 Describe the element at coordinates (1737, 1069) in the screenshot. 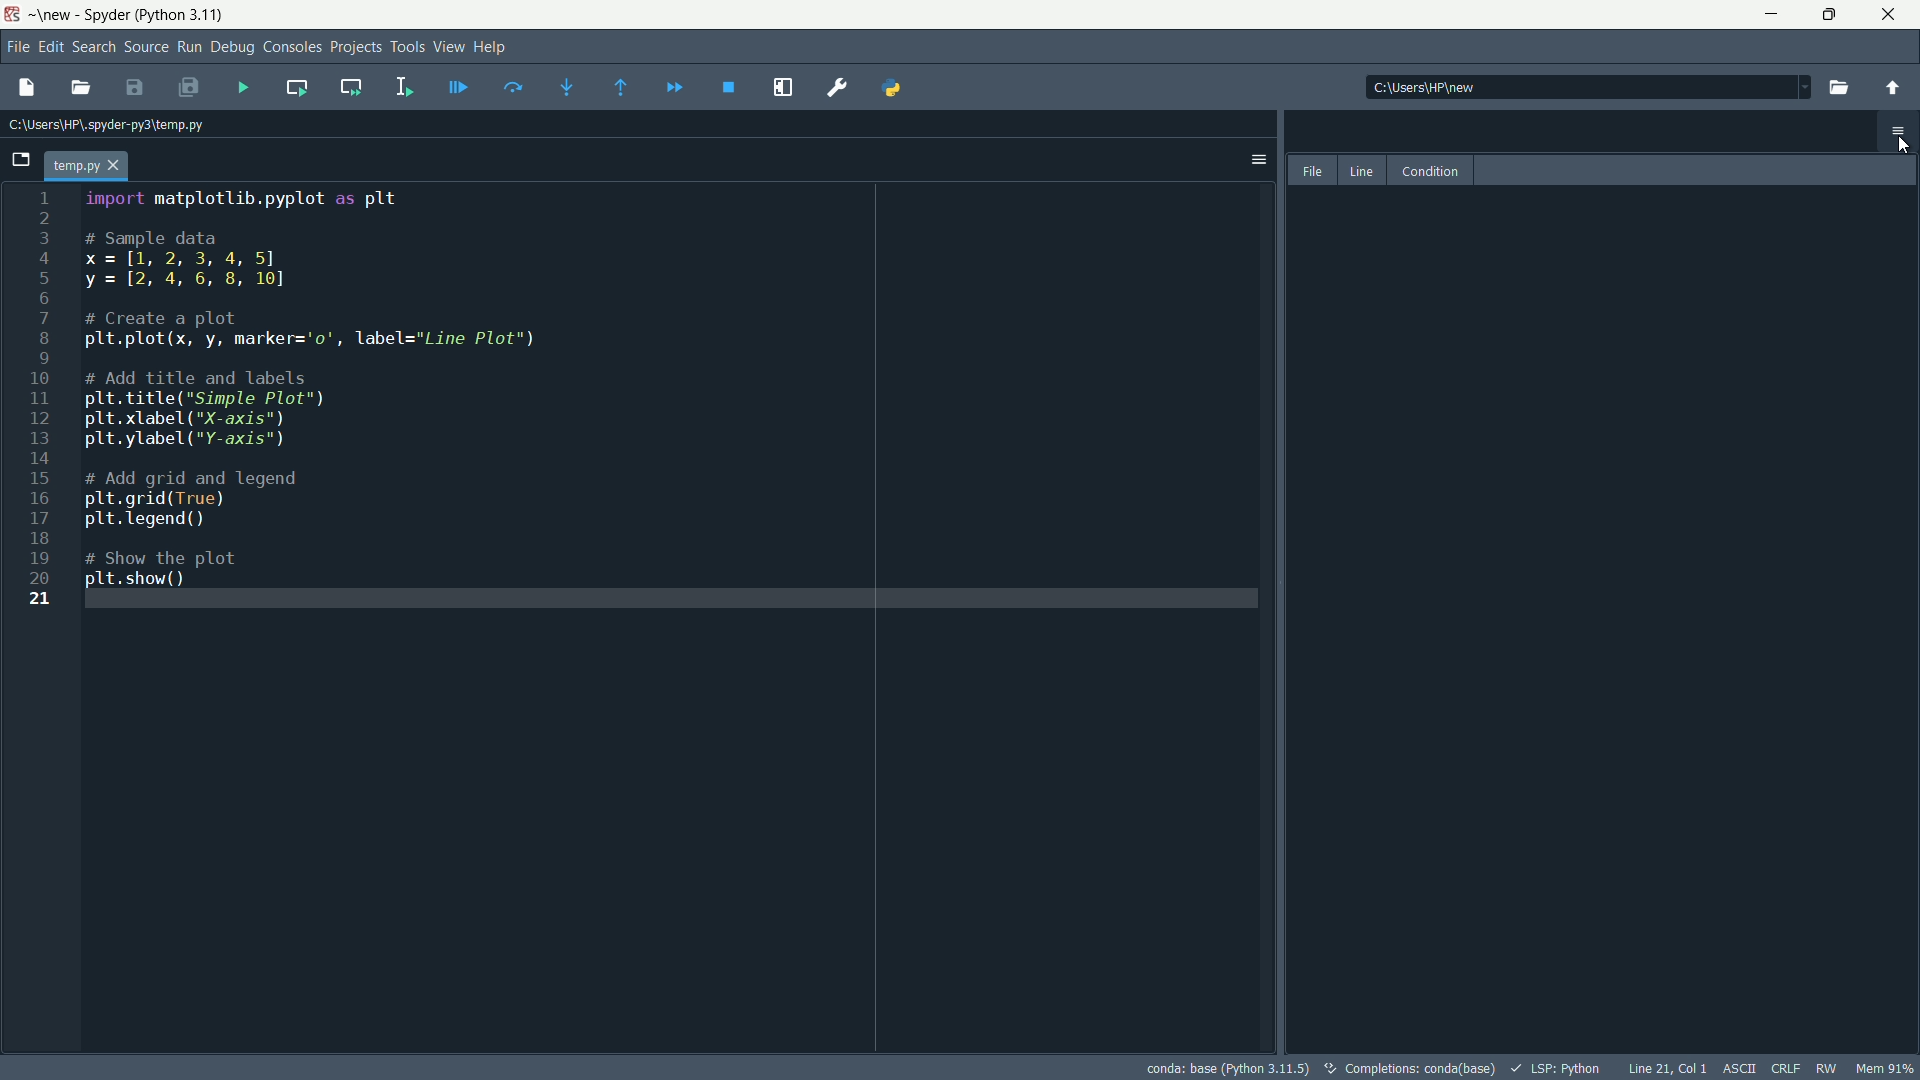

I see `ASCII` at that location.